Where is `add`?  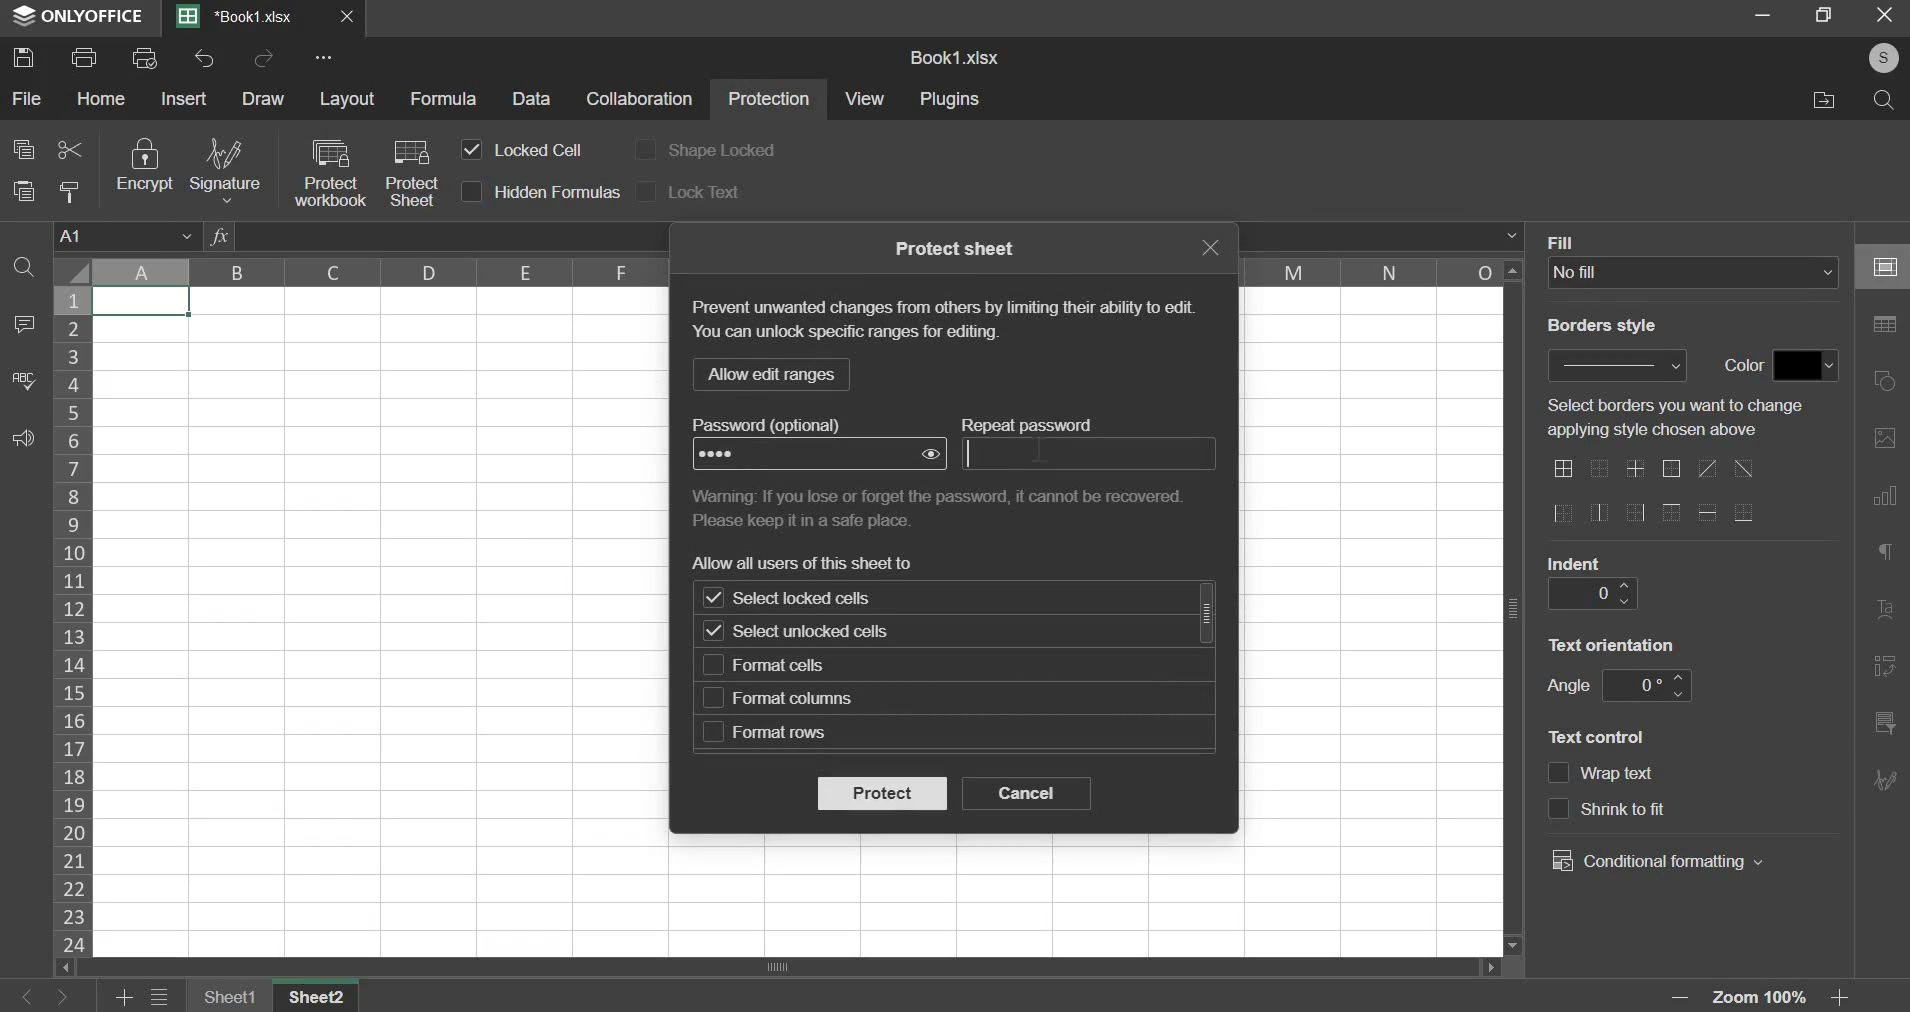
add is located at coordinates (126, 998).